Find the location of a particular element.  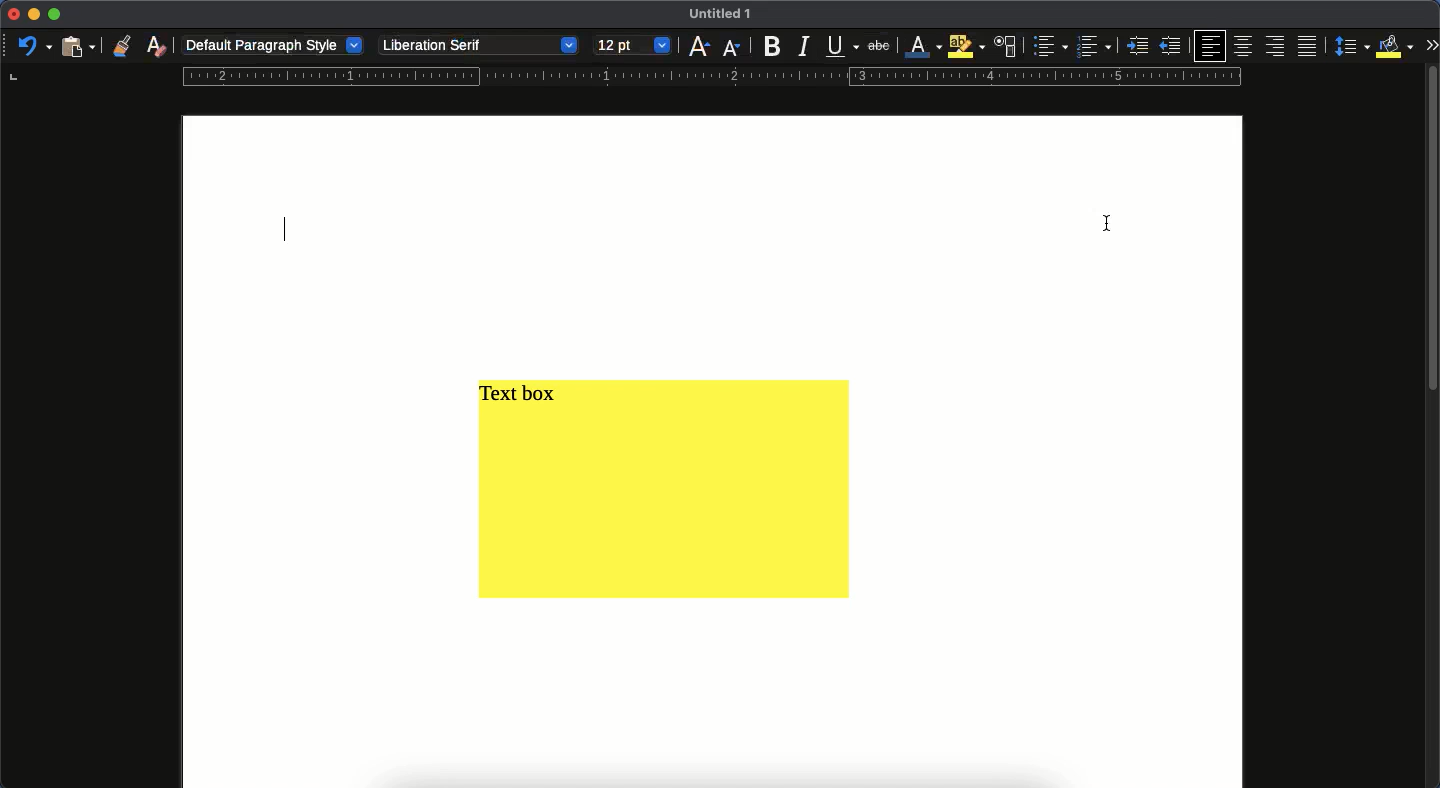

highlight color is located at coordinates (967, 46).